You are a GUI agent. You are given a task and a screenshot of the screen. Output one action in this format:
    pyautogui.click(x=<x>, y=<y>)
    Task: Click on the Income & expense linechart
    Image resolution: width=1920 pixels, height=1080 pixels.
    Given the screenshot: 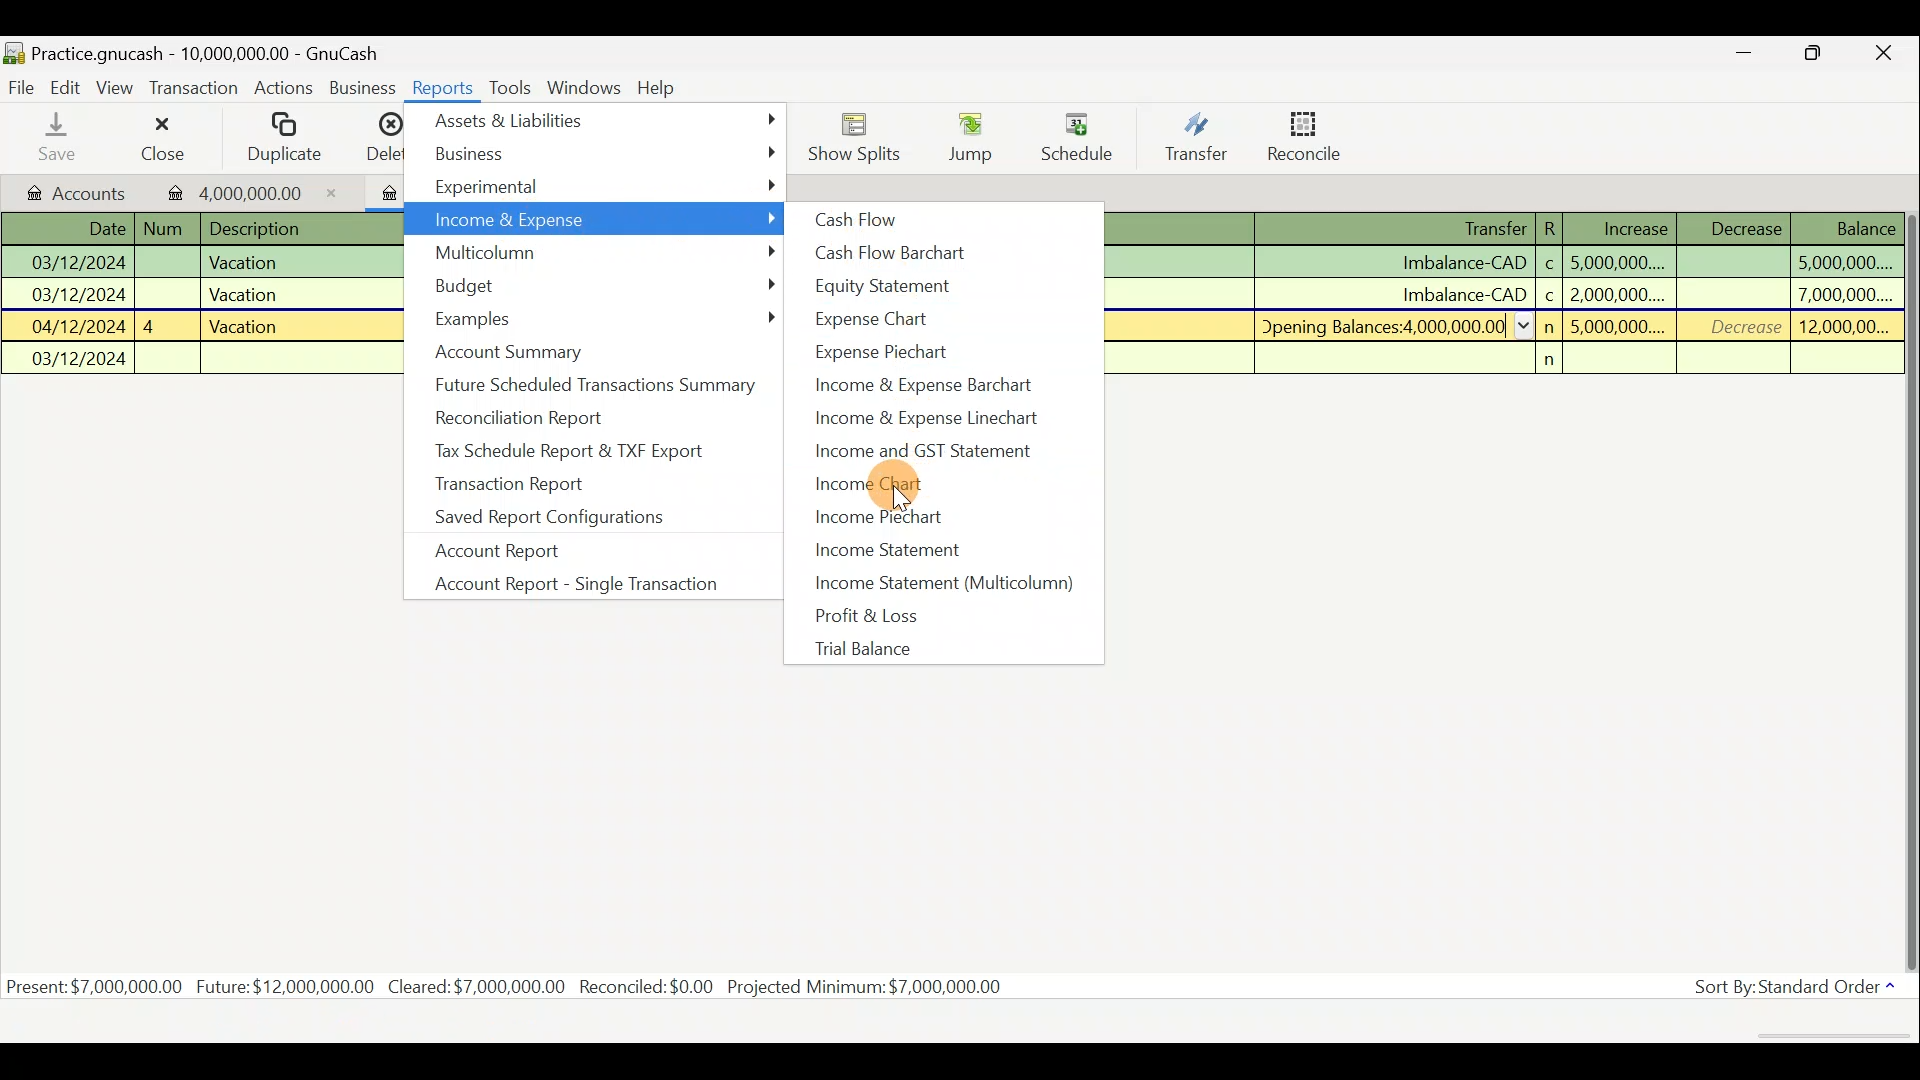 What is the action you would take?
    pyautogui.click(x=951, y=416)
    